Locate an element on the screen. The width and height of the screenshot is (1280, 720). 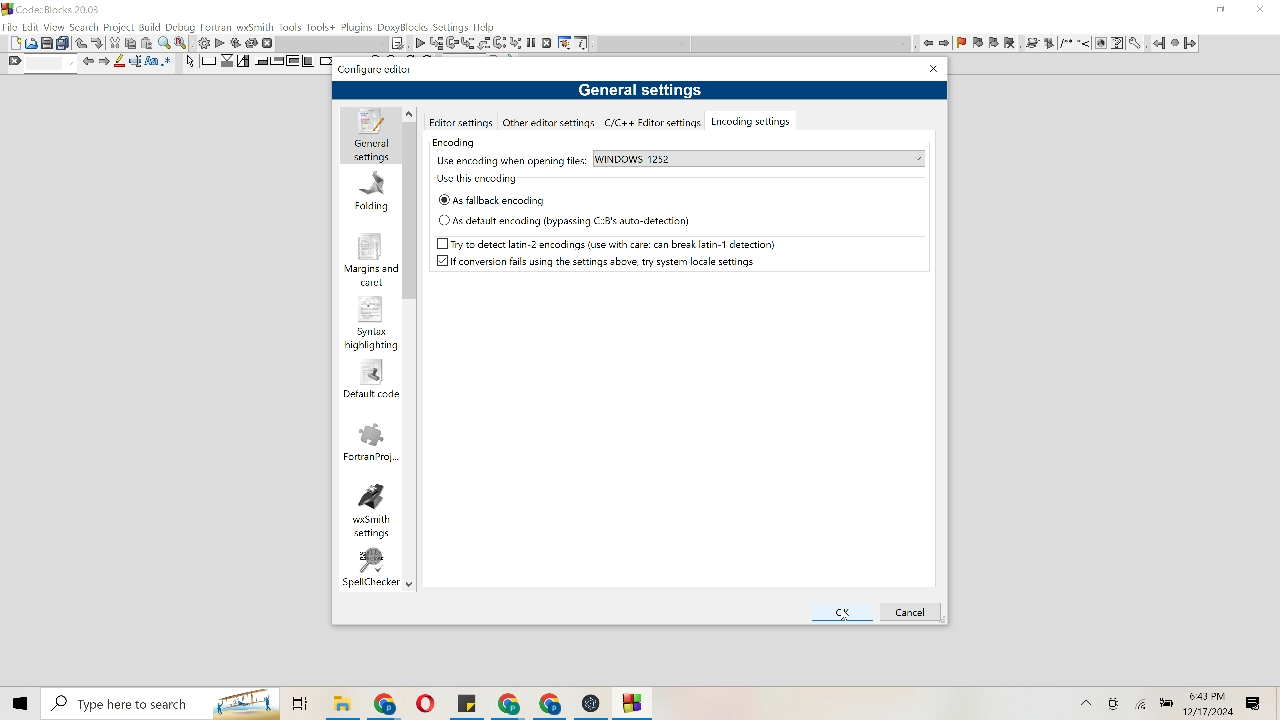
Build is located at coordinates (150, 27).